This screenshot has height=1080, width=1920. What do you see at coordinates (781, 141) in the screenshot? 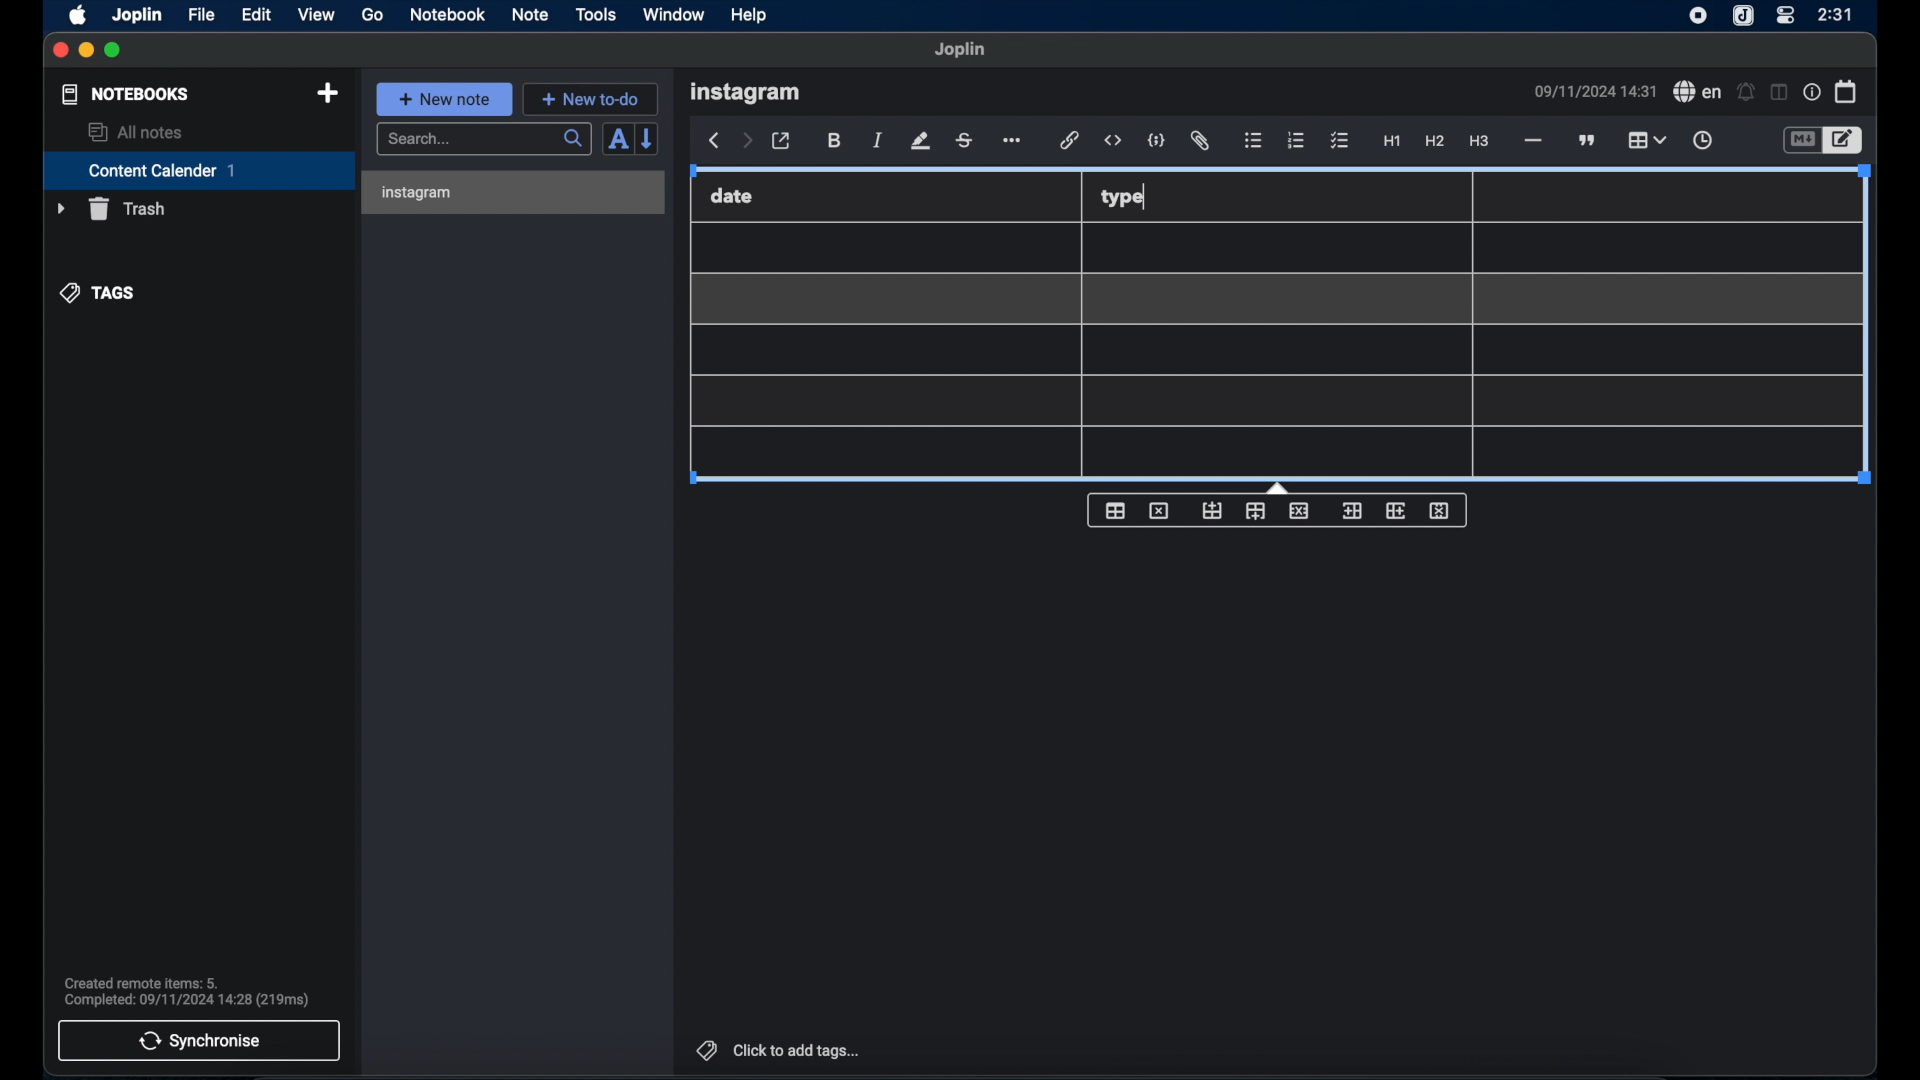
I see `toggle external editor` at bounding box center [781, 141].